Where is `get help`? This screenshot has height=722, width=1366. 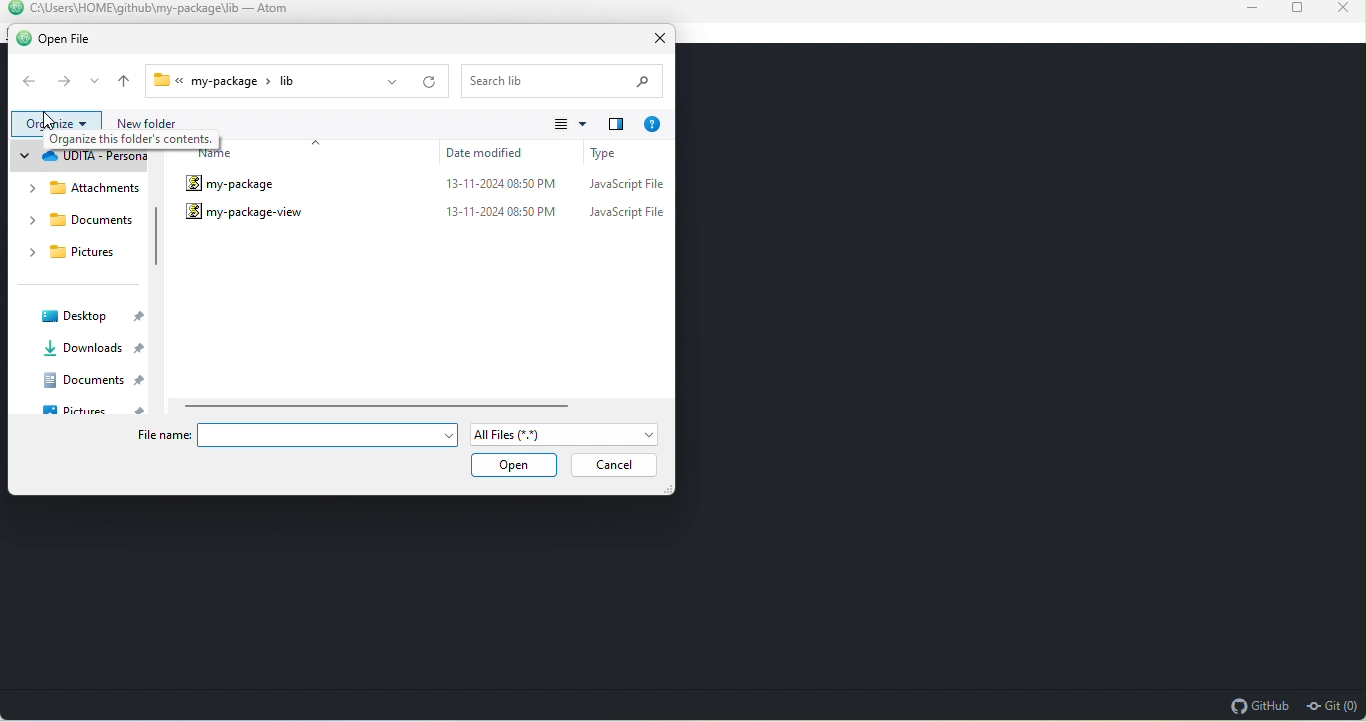 get help is located at coordinates (653, 123).